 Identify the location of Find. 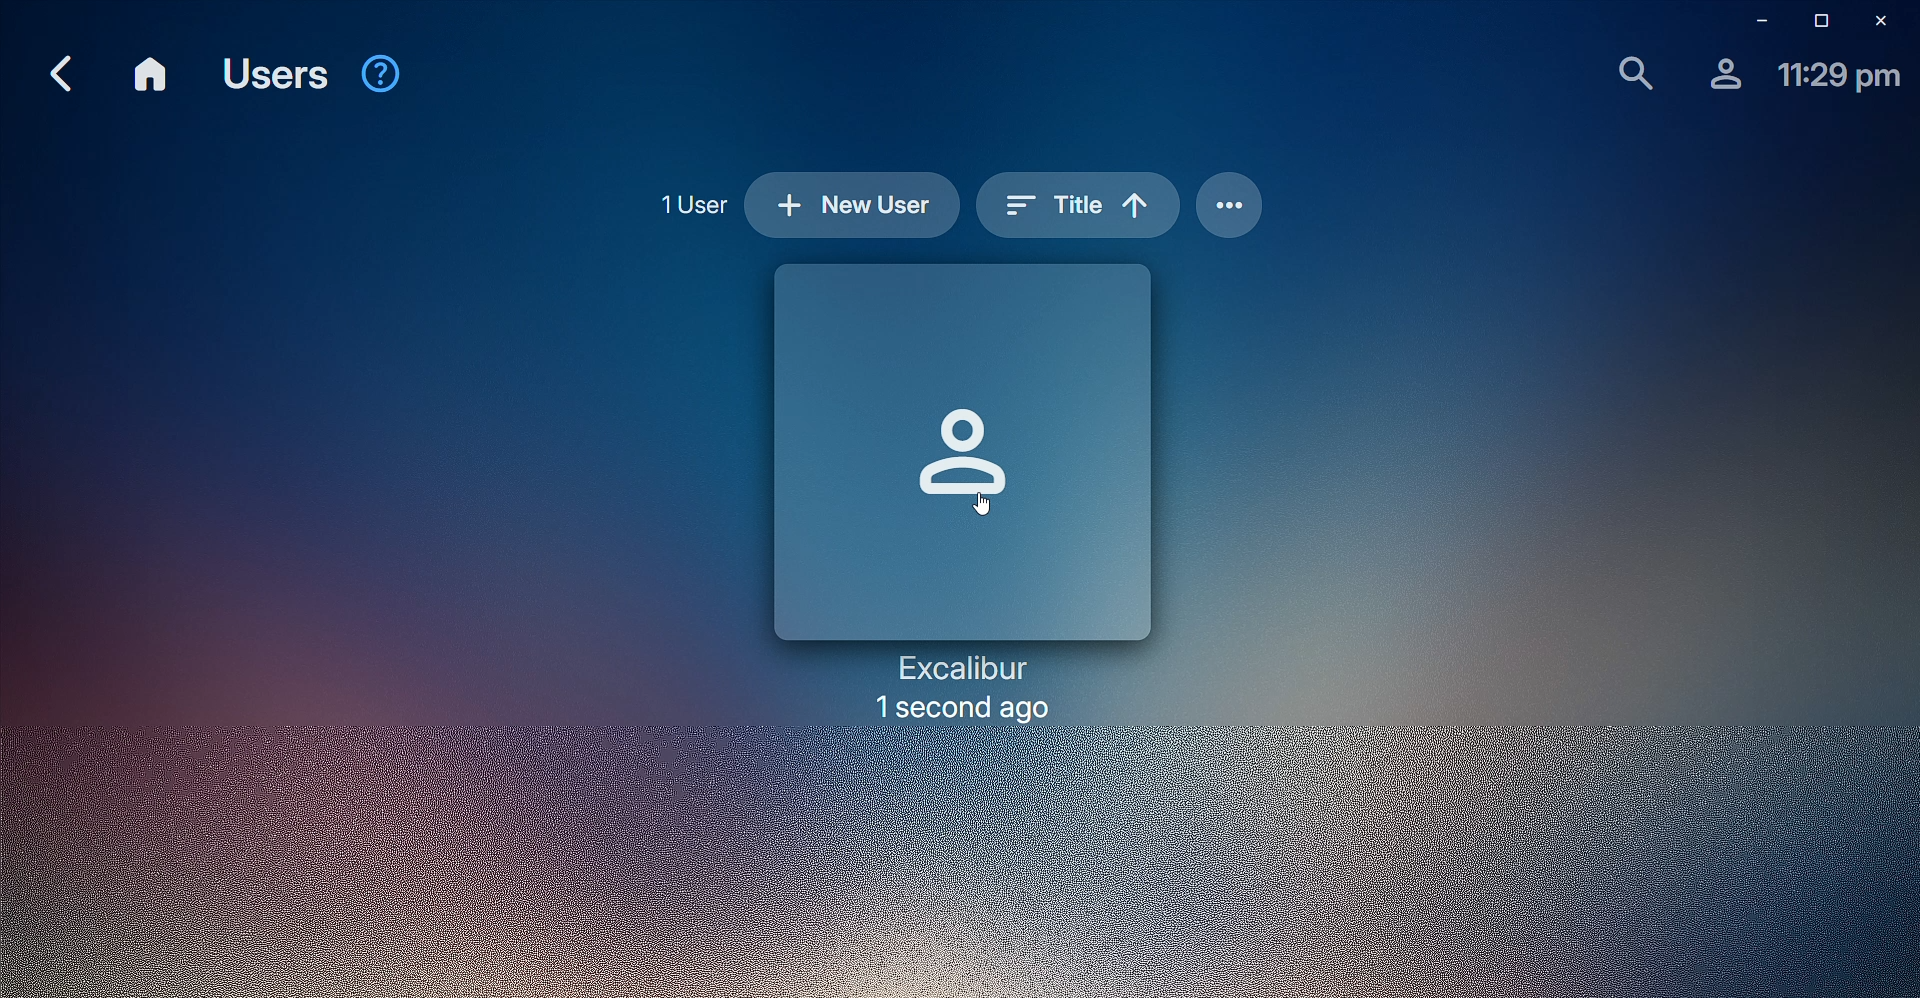
(1625, 74).